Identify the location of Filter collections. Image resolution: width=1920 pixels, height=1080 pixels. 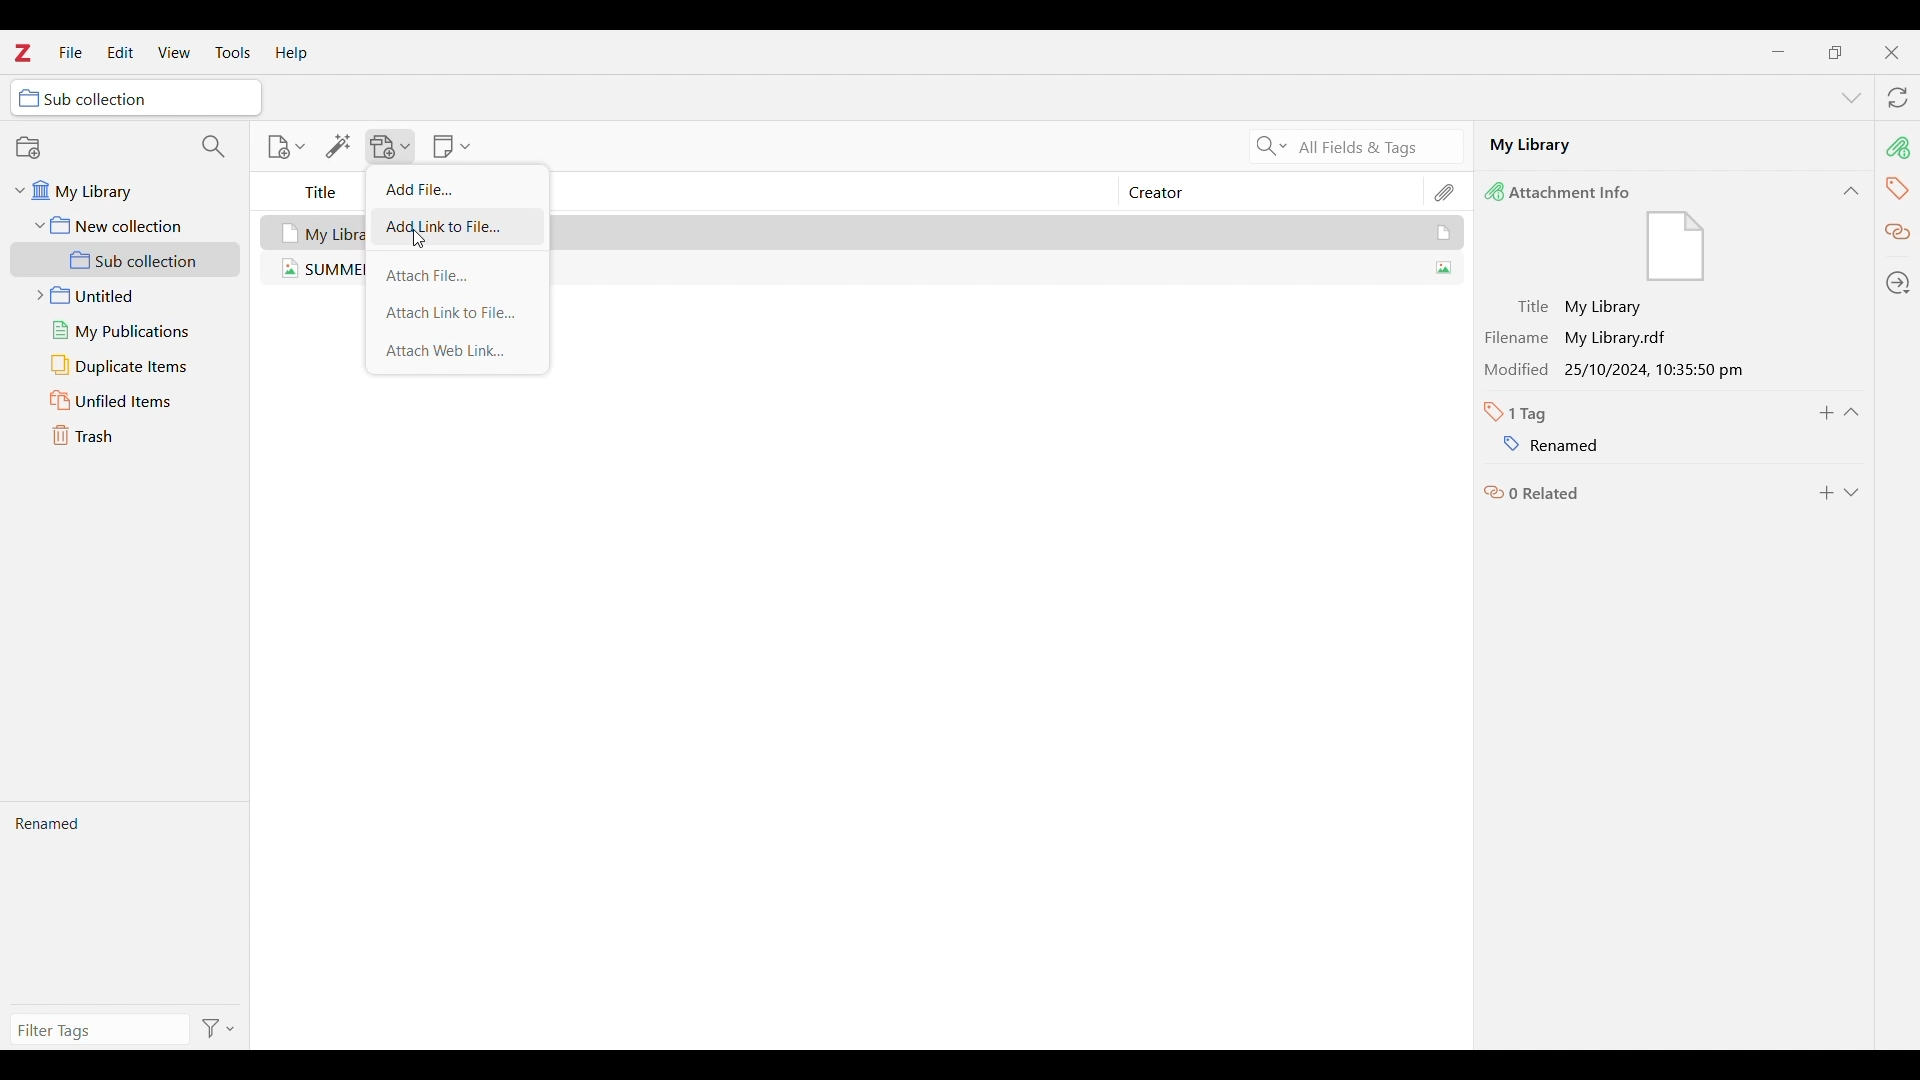
(213, 147).